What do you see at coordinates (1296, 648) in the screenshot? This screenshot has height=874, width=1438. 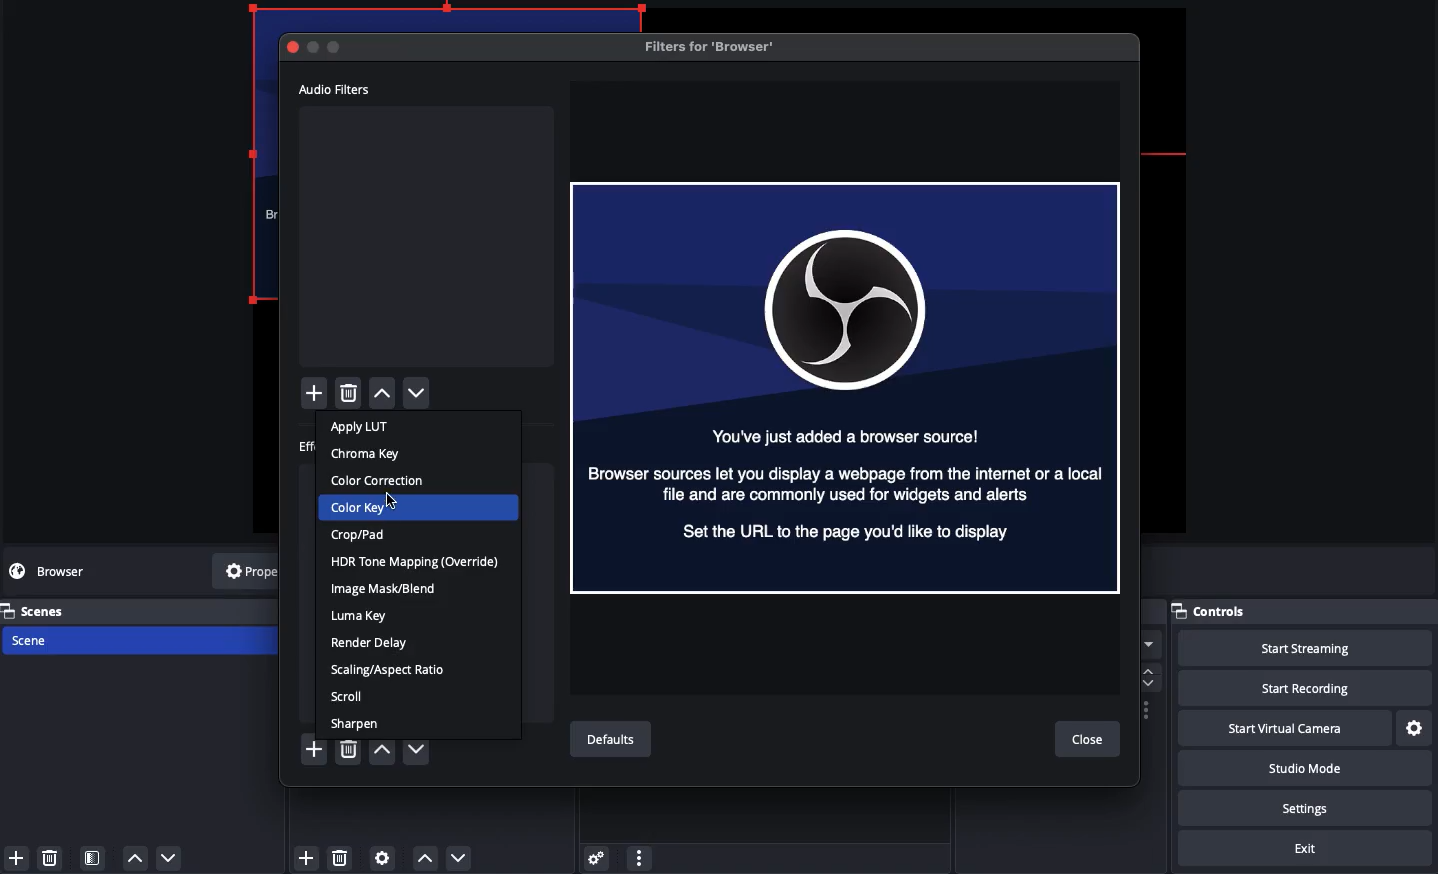 I see `Start streaming` at bounding box center [1296, 648].